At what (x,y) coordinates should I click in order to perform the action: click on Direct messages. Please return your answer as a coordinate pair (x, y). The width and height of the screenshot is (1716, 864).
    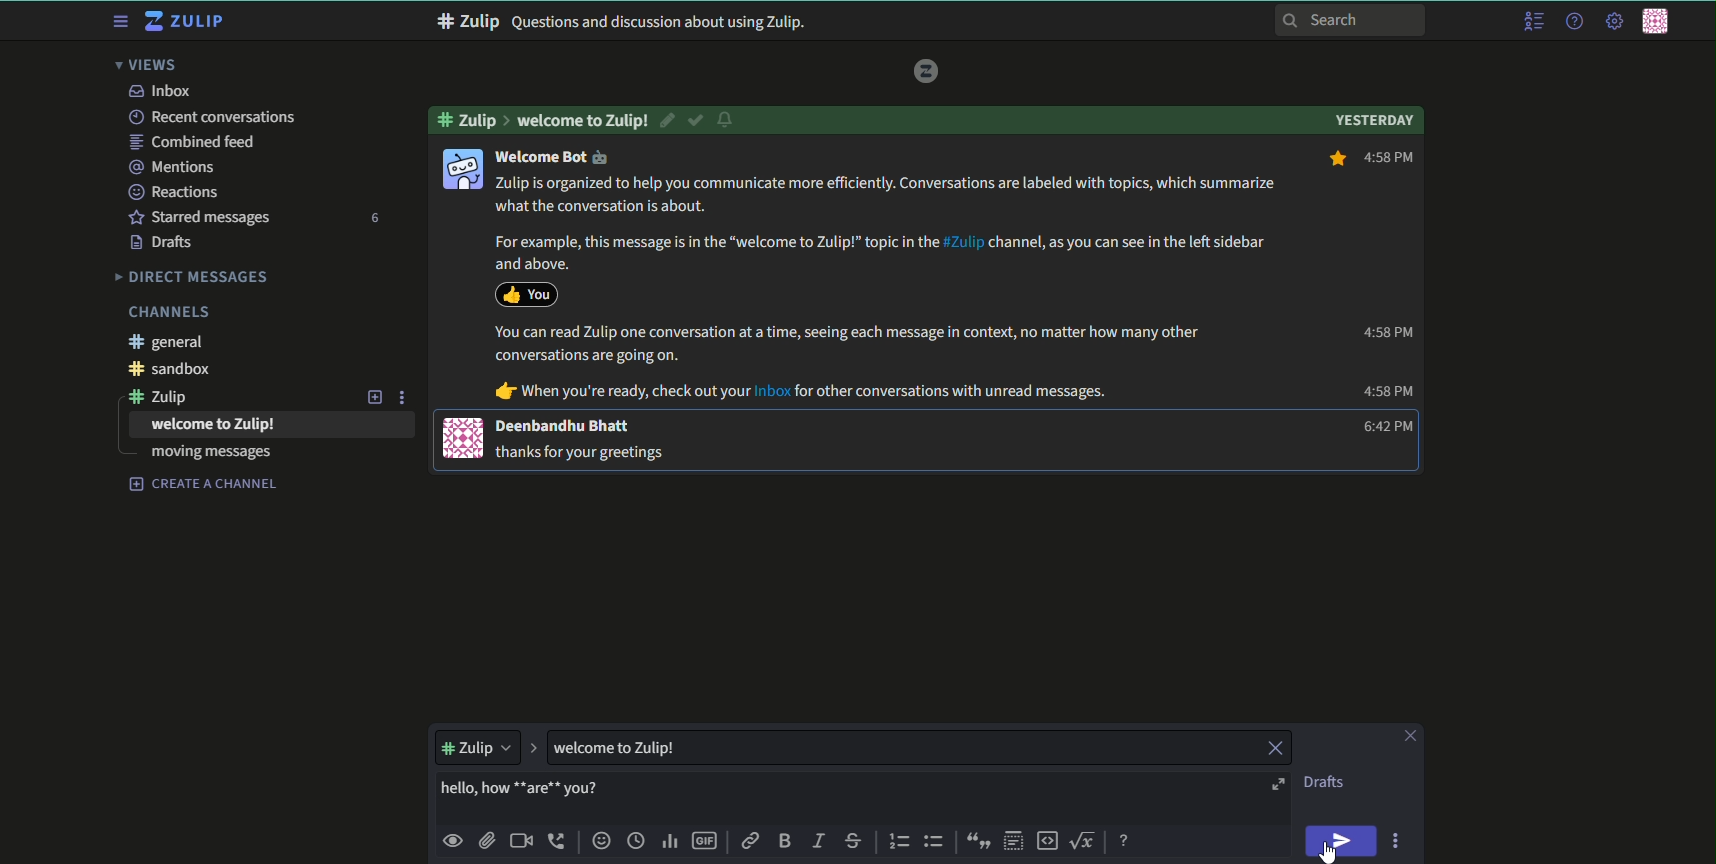
    Looking at the image, I should click on (193, 276).